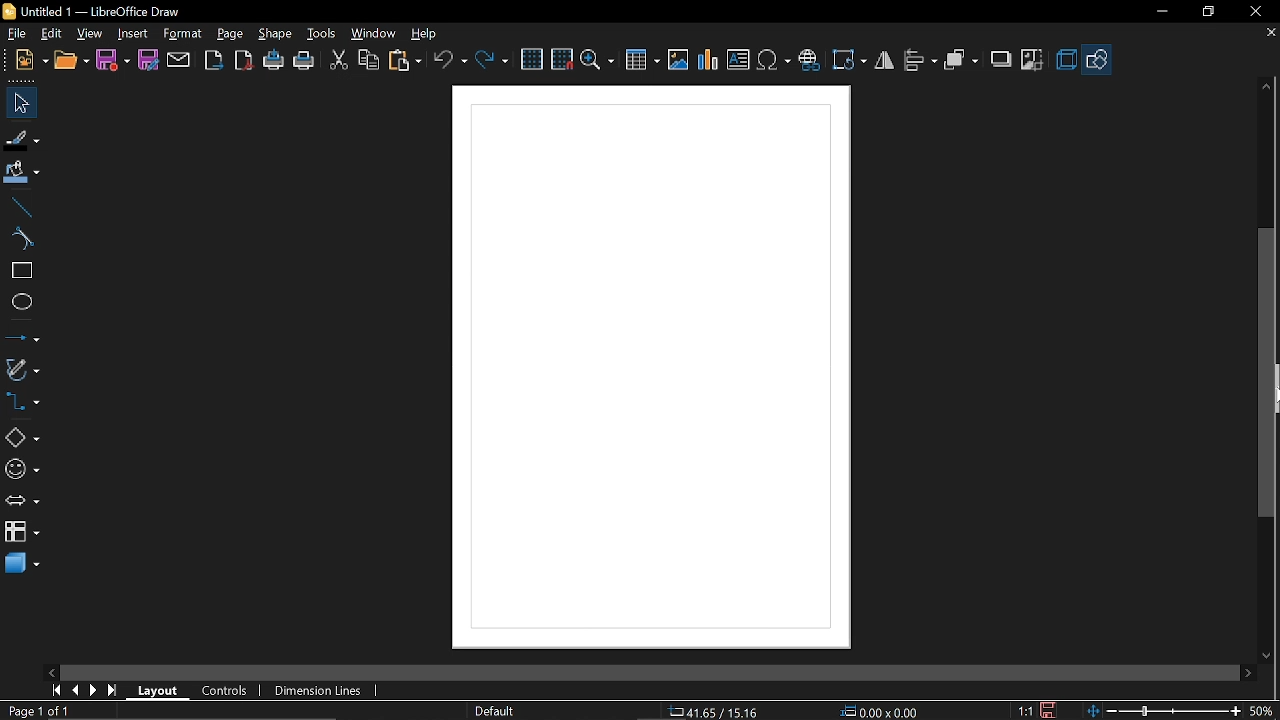 This screenshot has width=1280, height=720. What do you see at coordinates (715, 712) in the screenshot?
I see `co-ordinate` at bounding box center [715, 712].